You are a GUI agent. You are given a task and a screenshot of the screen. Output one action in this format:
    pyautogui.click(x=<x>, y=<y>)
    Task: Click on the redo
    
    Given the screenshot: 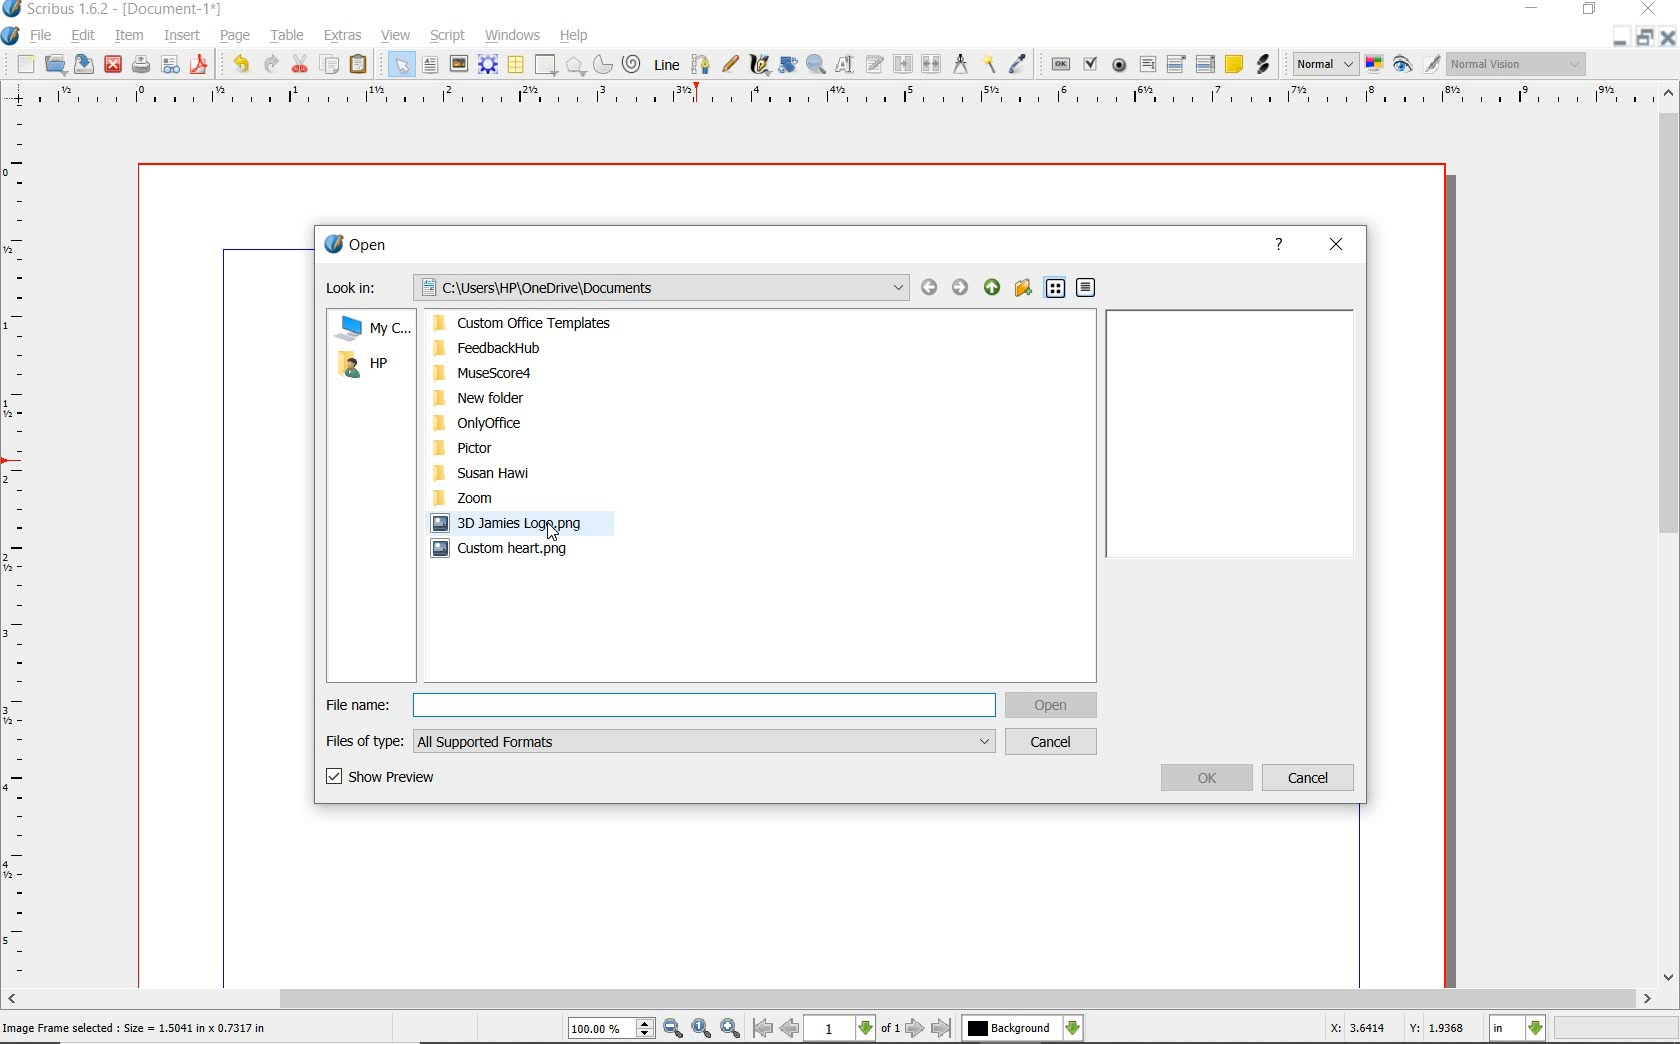 What is the action you would take?
    pyautogui.click(x=270, y=63)
    